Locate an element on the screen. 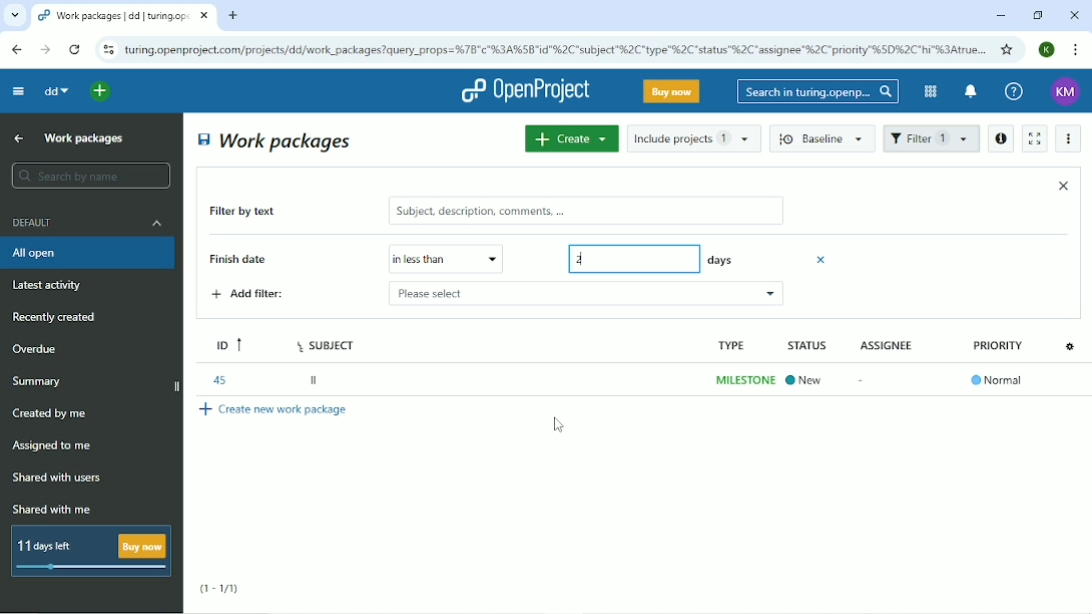 This screenshot has height=614, width=1092. Close is located at coordinates (1074, 15).